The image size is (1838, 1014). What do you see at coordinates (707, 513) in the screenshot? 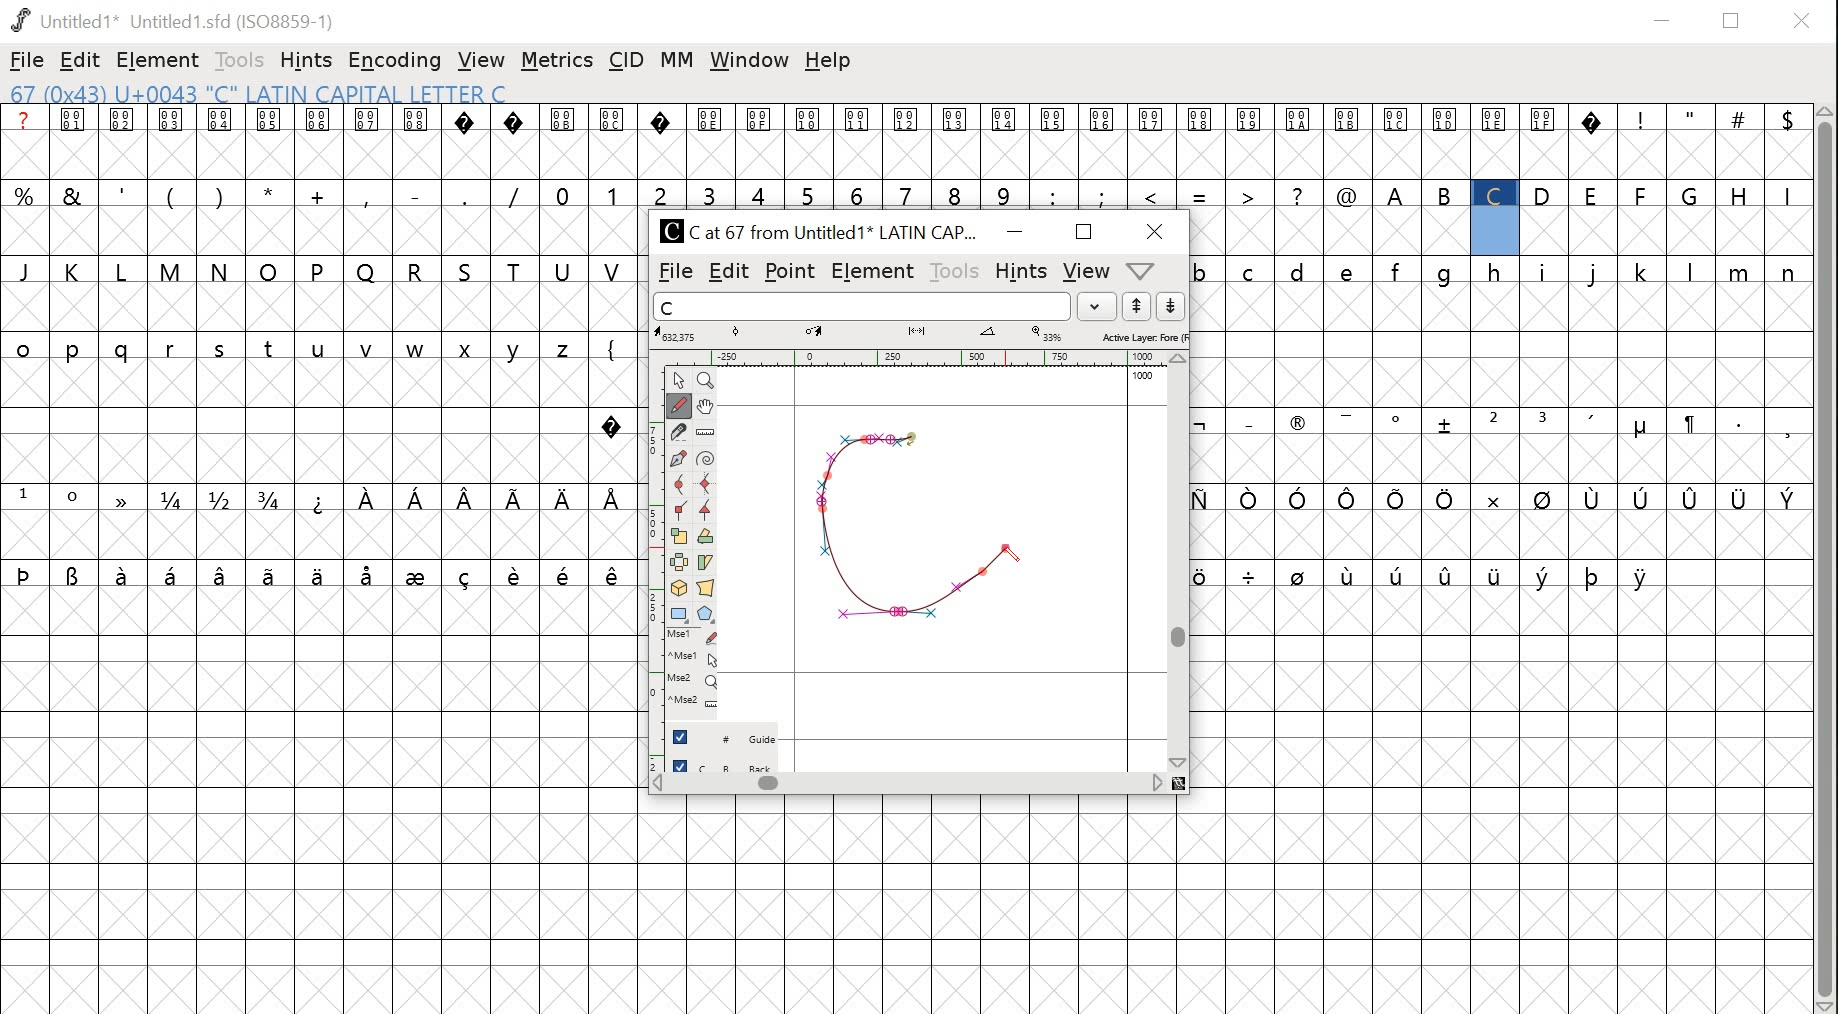
I see `tangent` at bounding box center [707, 513].